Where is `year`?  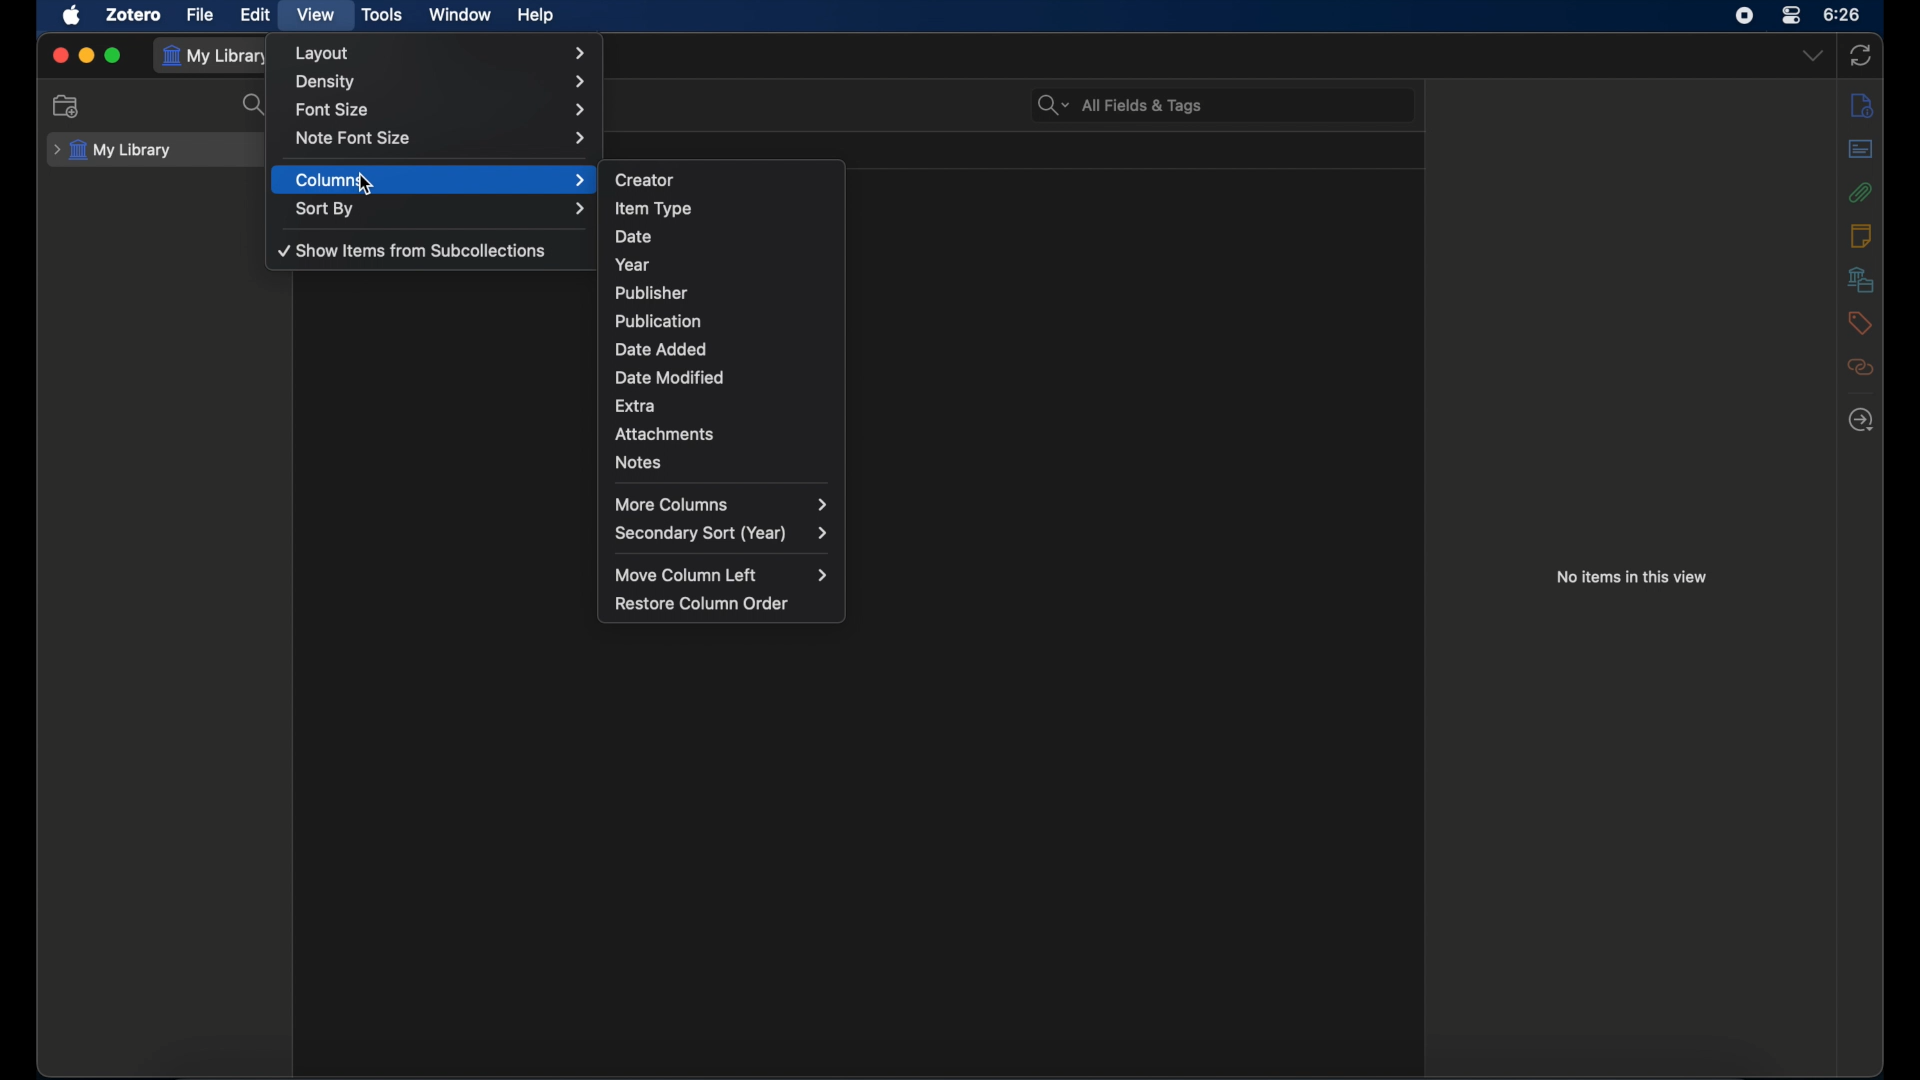 year is located at coordinates (721, 263).